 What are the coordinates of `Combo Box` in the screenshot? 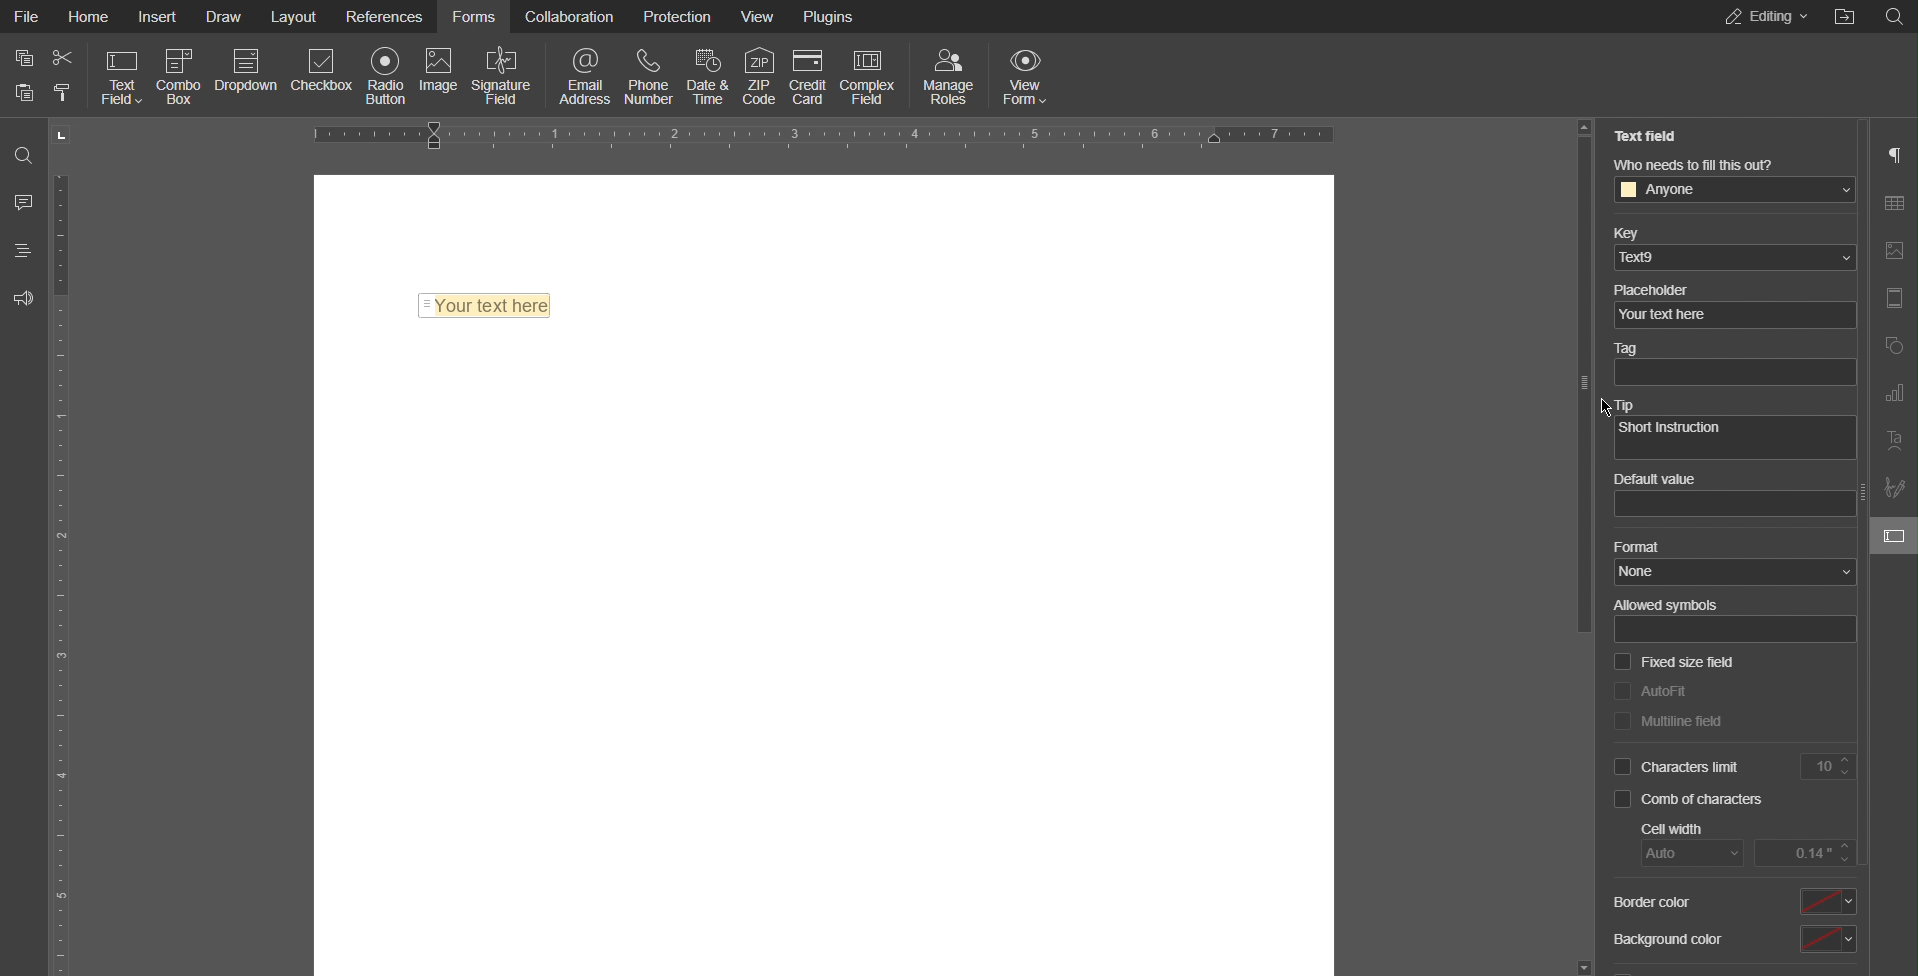 It's located at (179, 76).